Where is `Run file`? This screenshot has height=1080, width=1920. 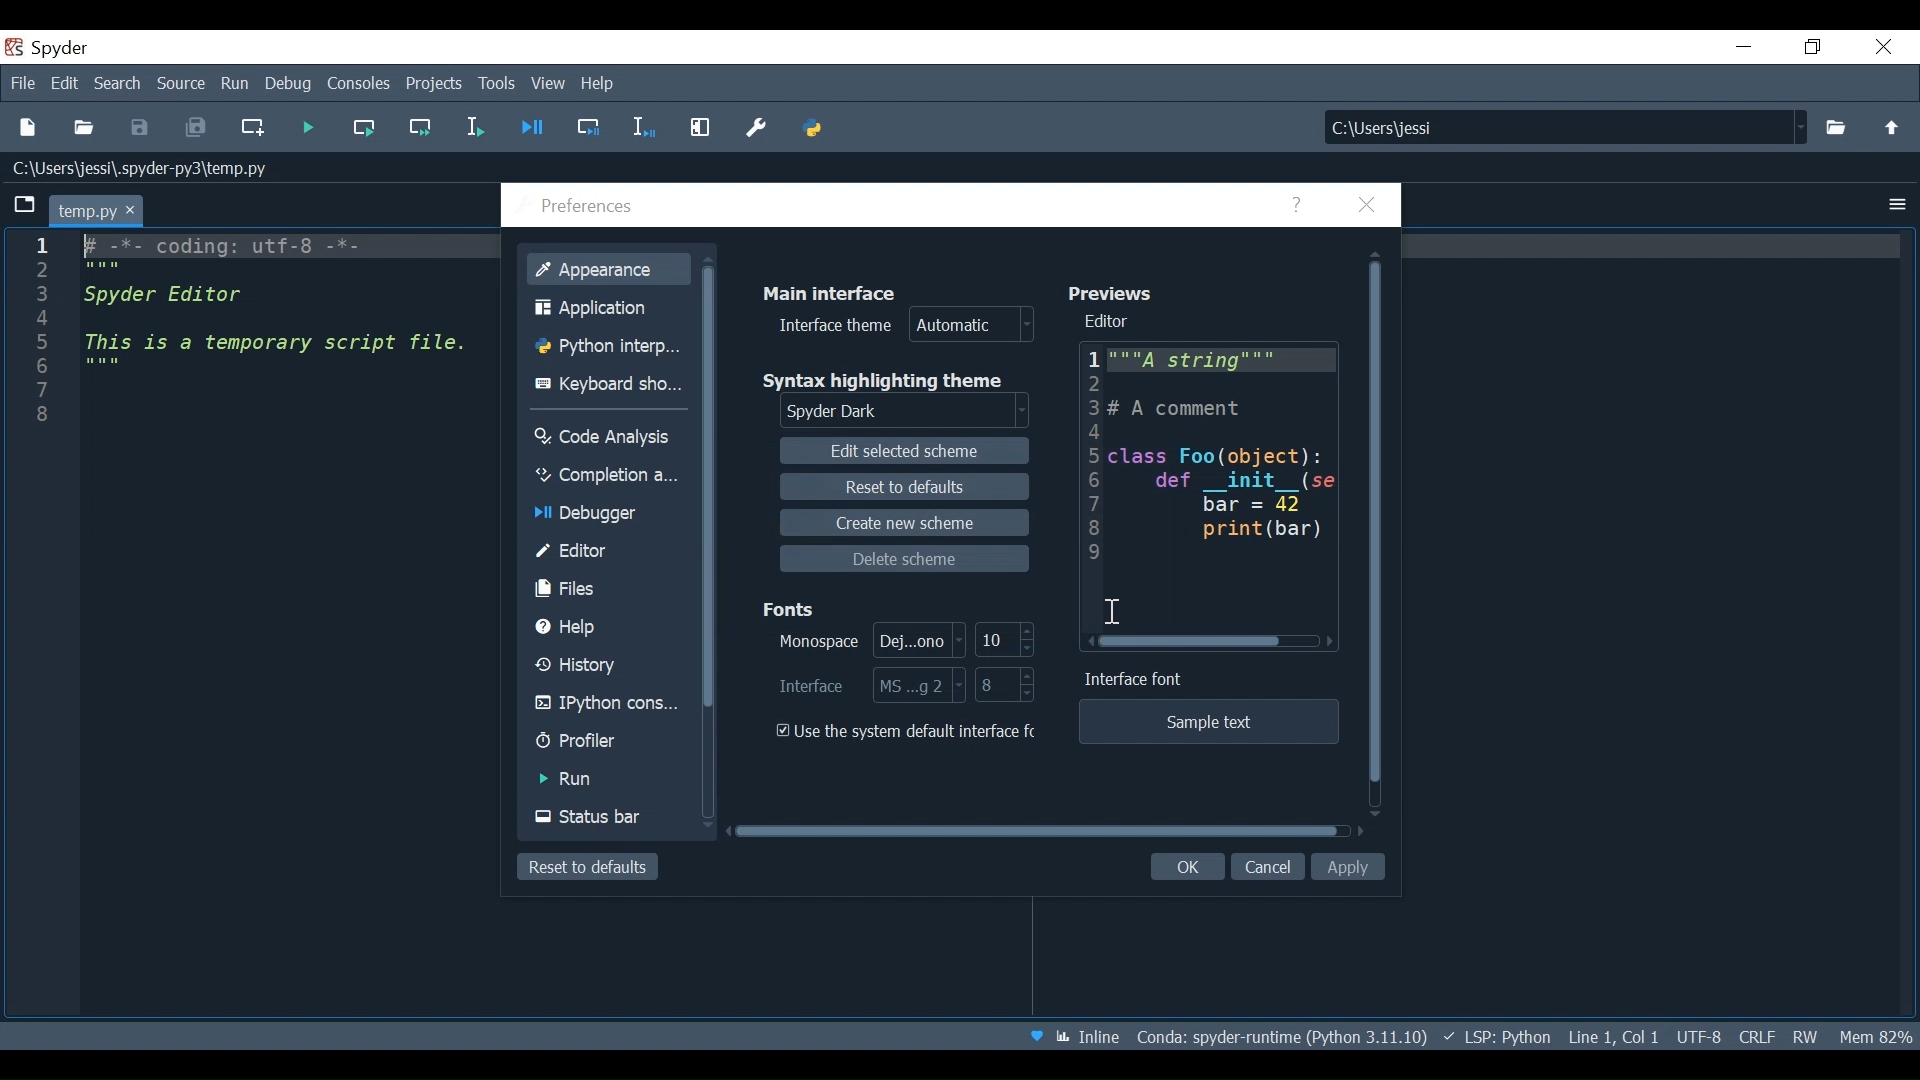
Run file is located at coordinates (305, 128).